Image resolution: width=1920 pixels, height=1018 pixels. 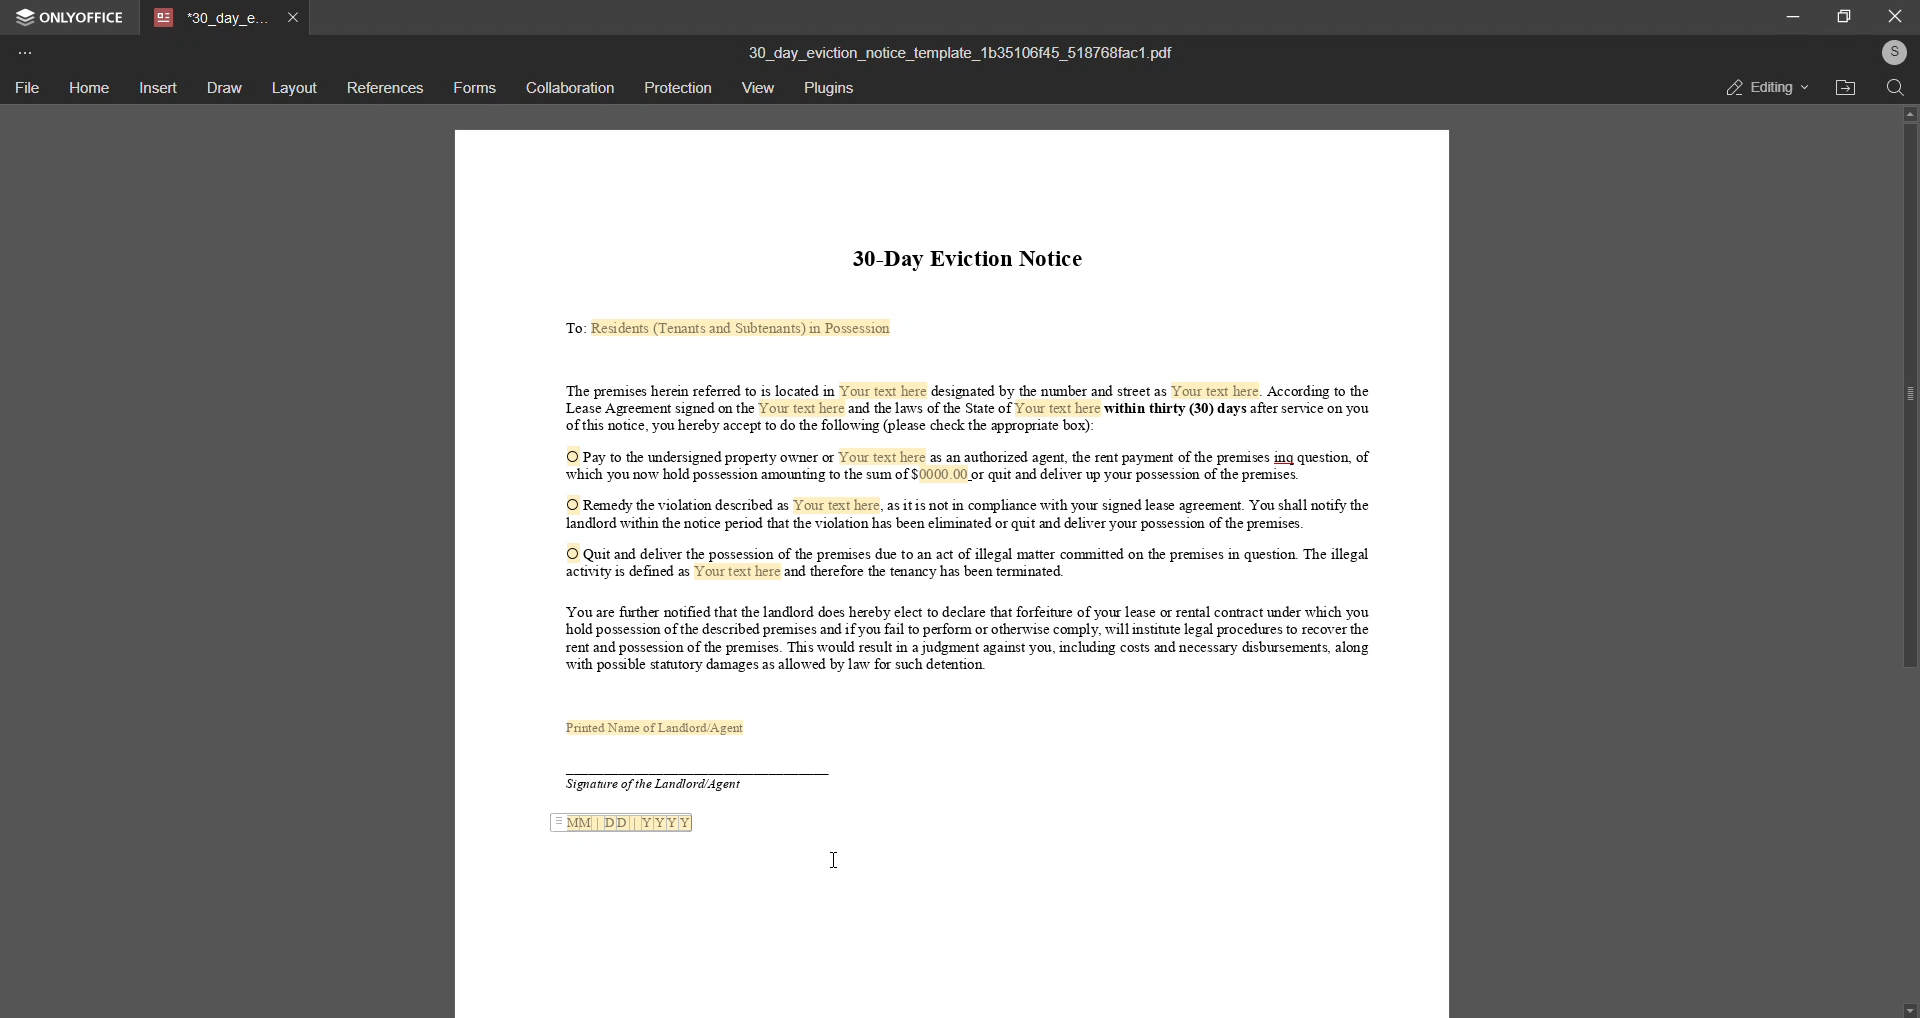 What do you see at coordinates (677, 86) in the screenshot?
I see `protection` at bounding box center [677, 86].